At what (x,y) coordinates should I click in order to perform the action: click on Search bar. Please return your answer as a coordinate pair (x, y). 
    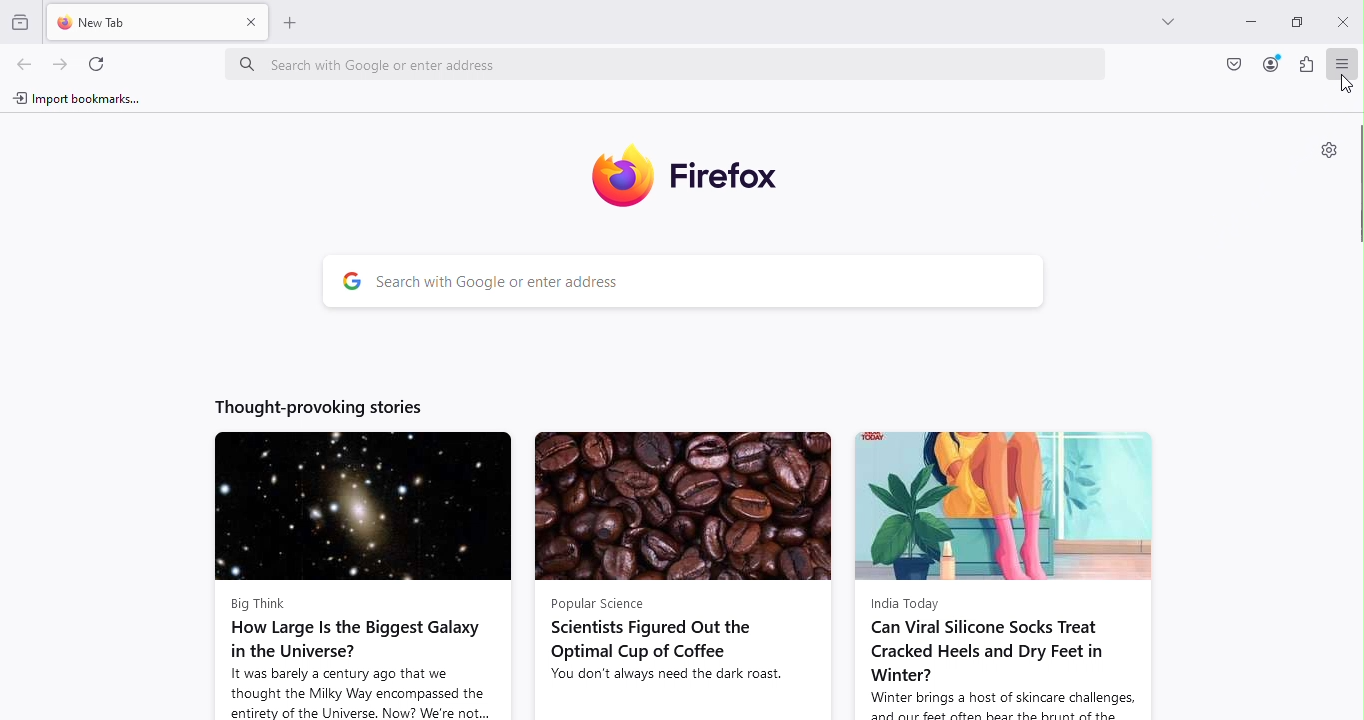
    Looking at the image, I should click on (714, 284).